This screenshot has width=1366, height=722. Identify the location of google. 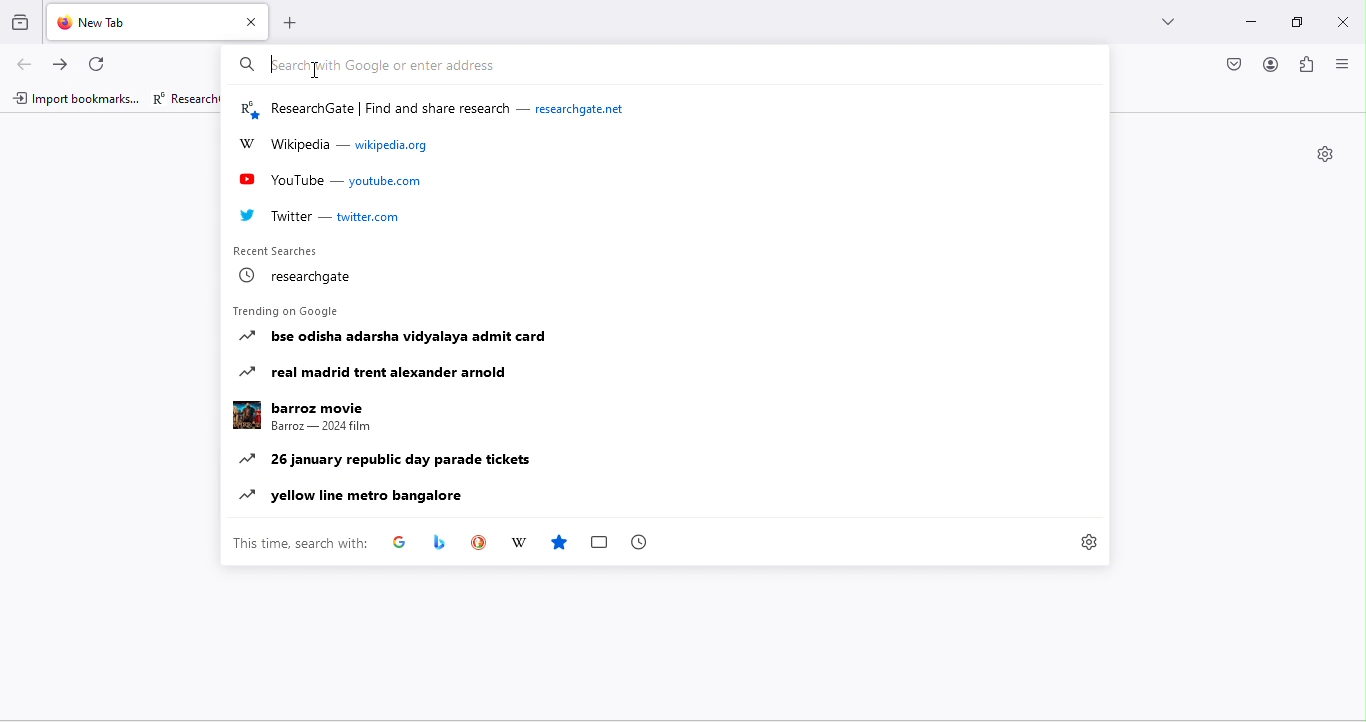
(401, 544).